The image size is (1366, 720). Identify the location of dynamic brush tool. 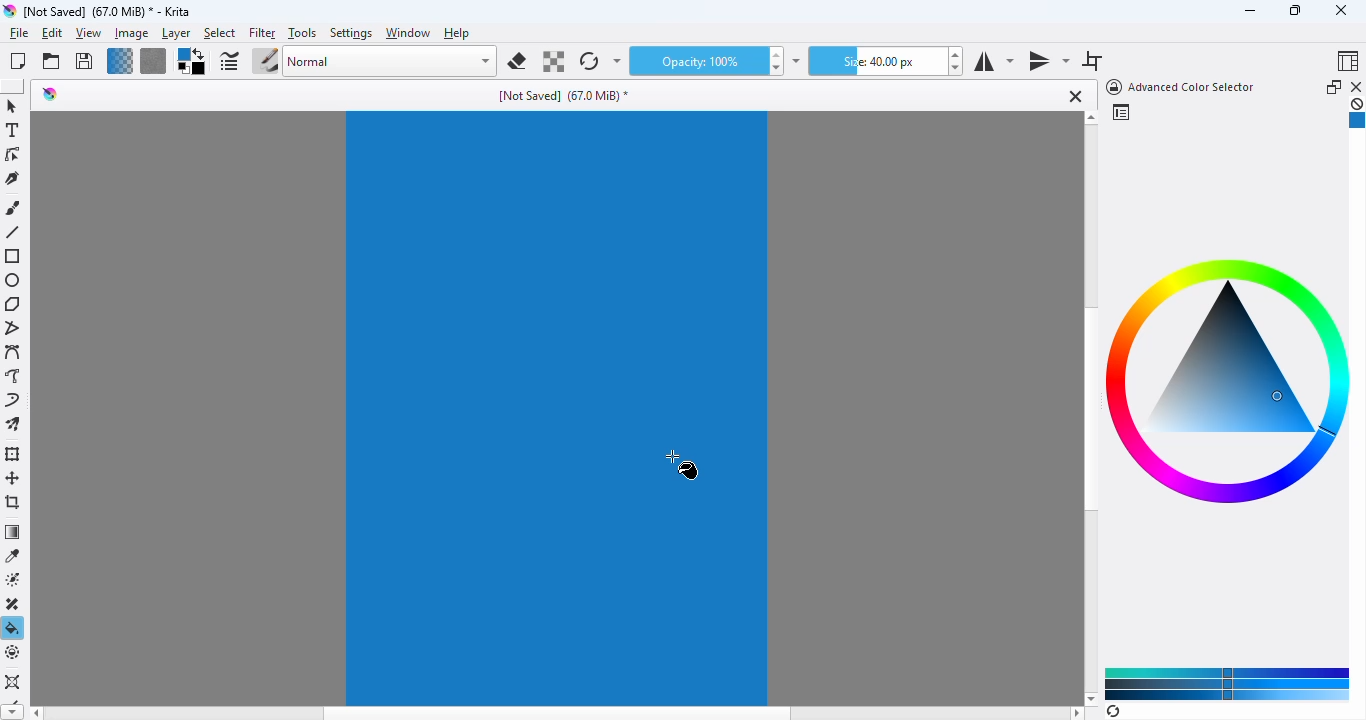
(12, 399).